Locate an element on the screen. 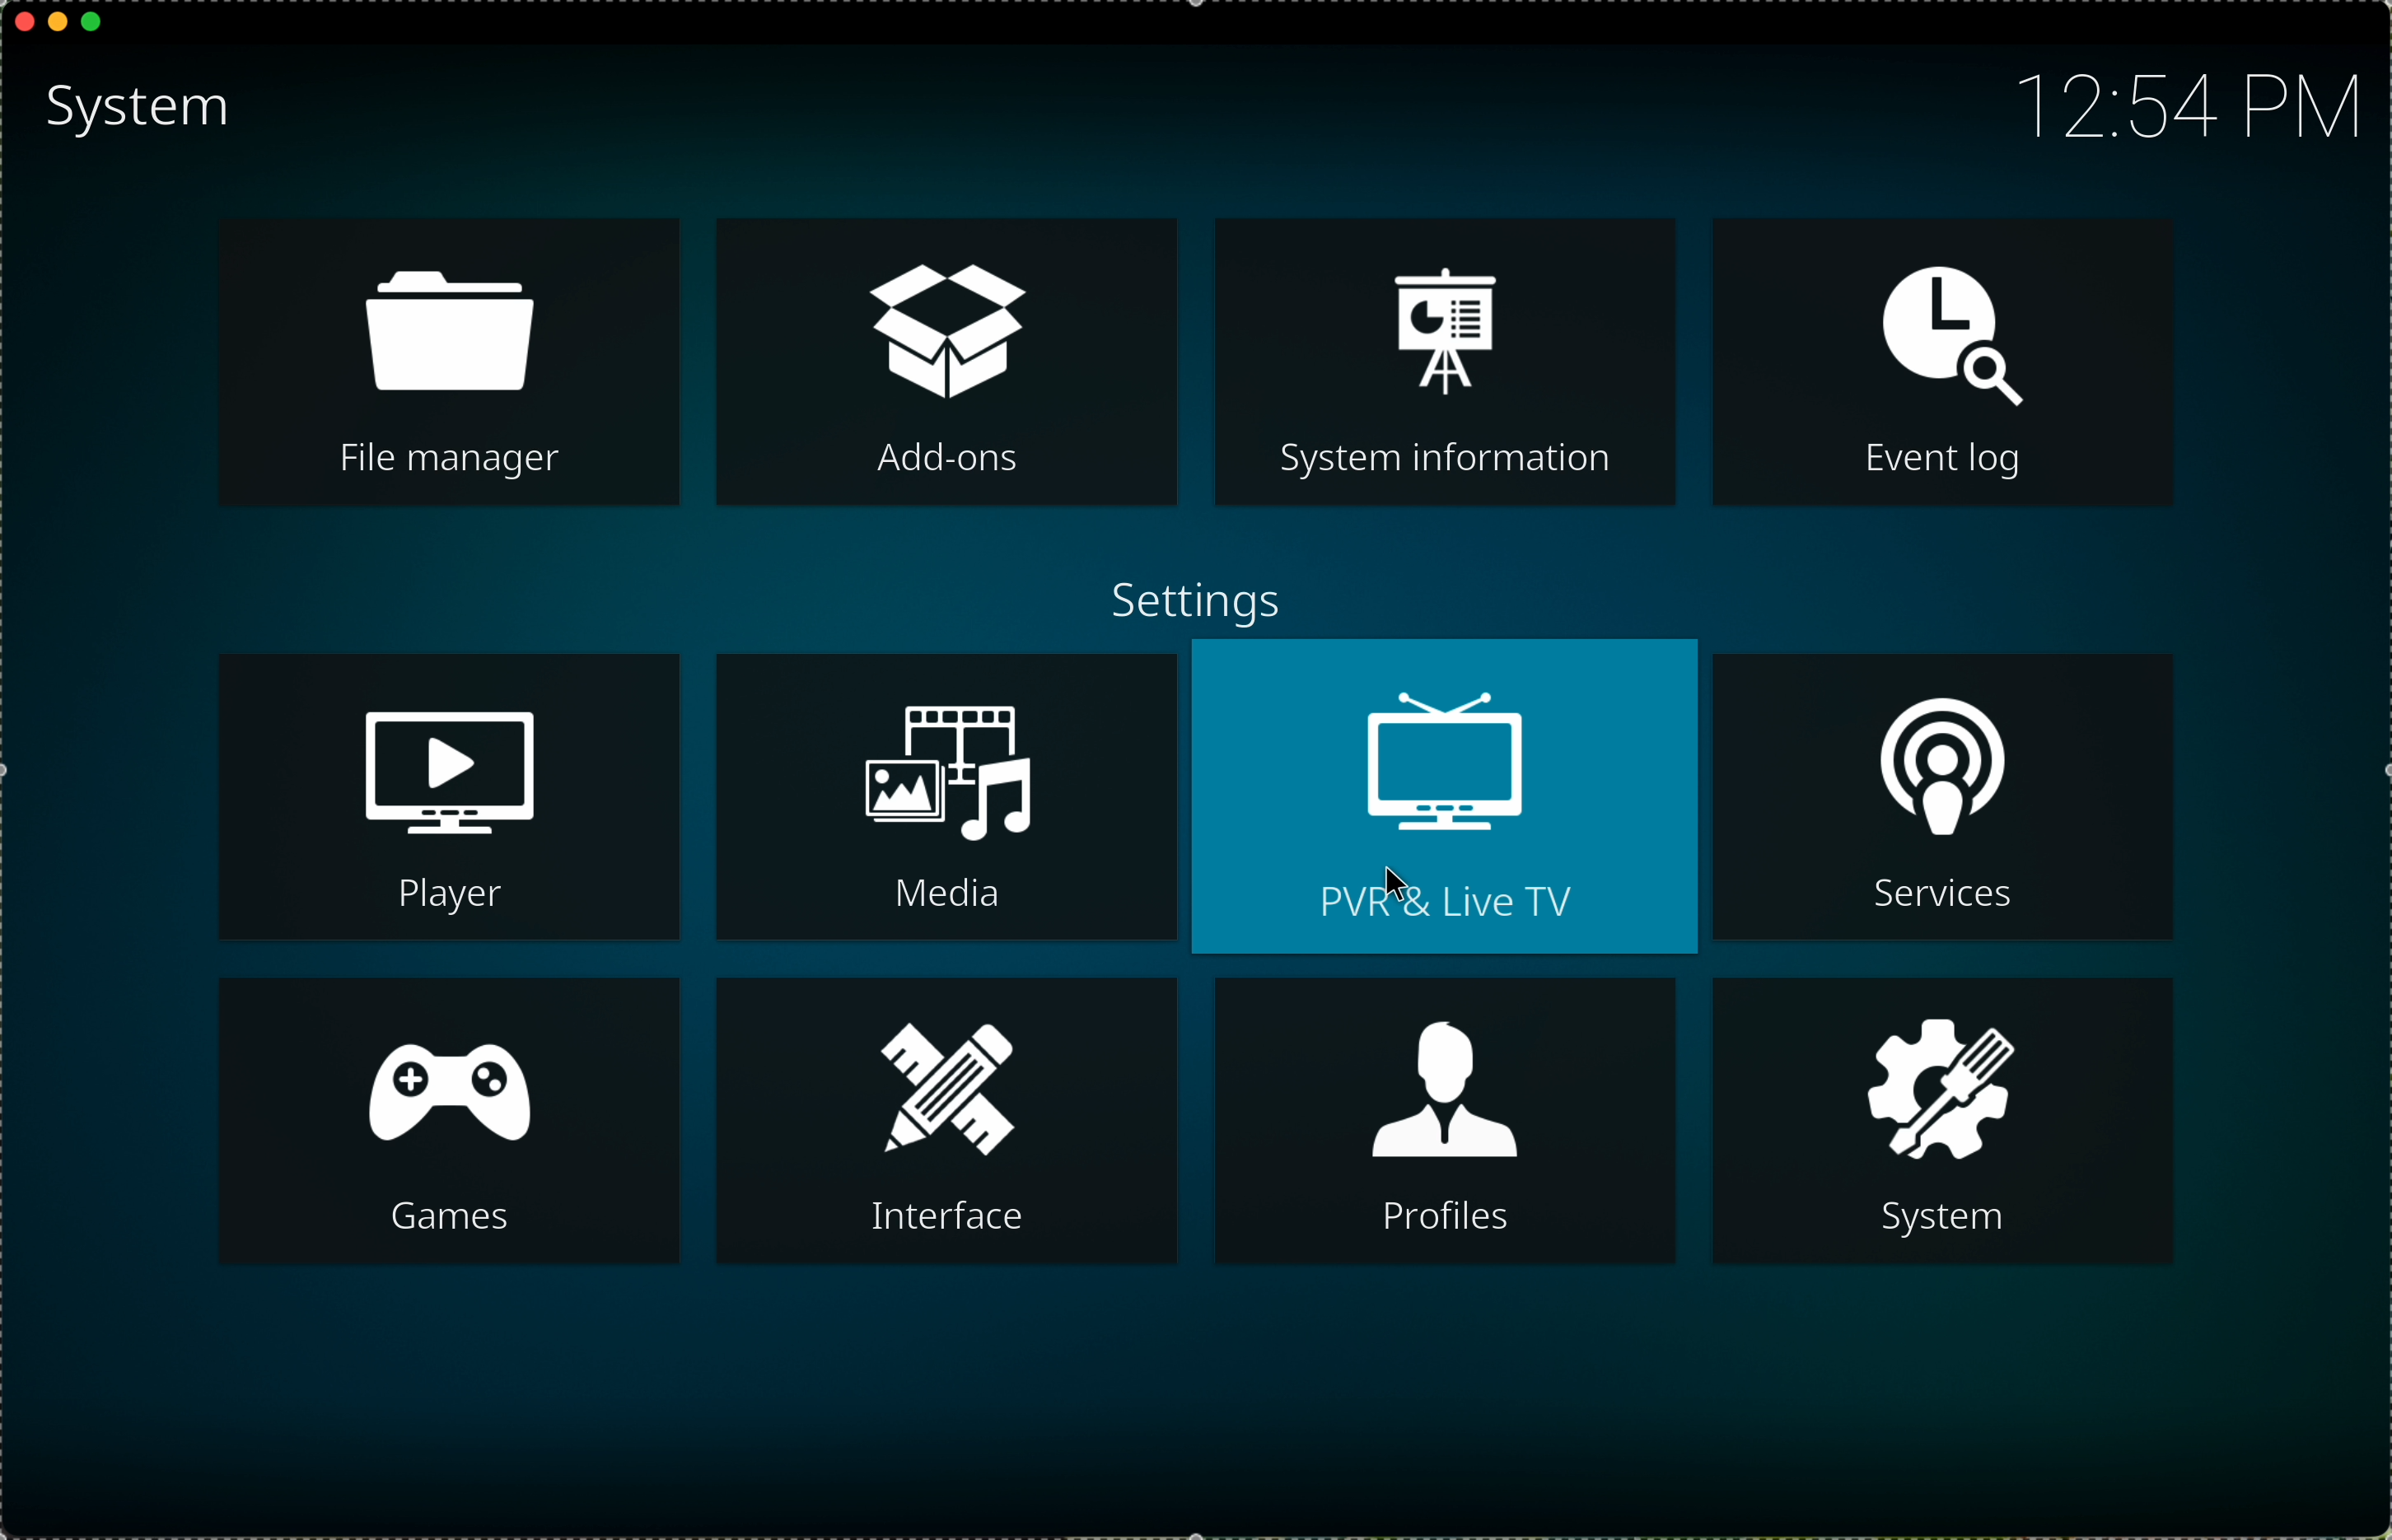 Image resolution: width=2392 pixels, height=1540 pixels. system information option is located at coordinates (1444, 361).